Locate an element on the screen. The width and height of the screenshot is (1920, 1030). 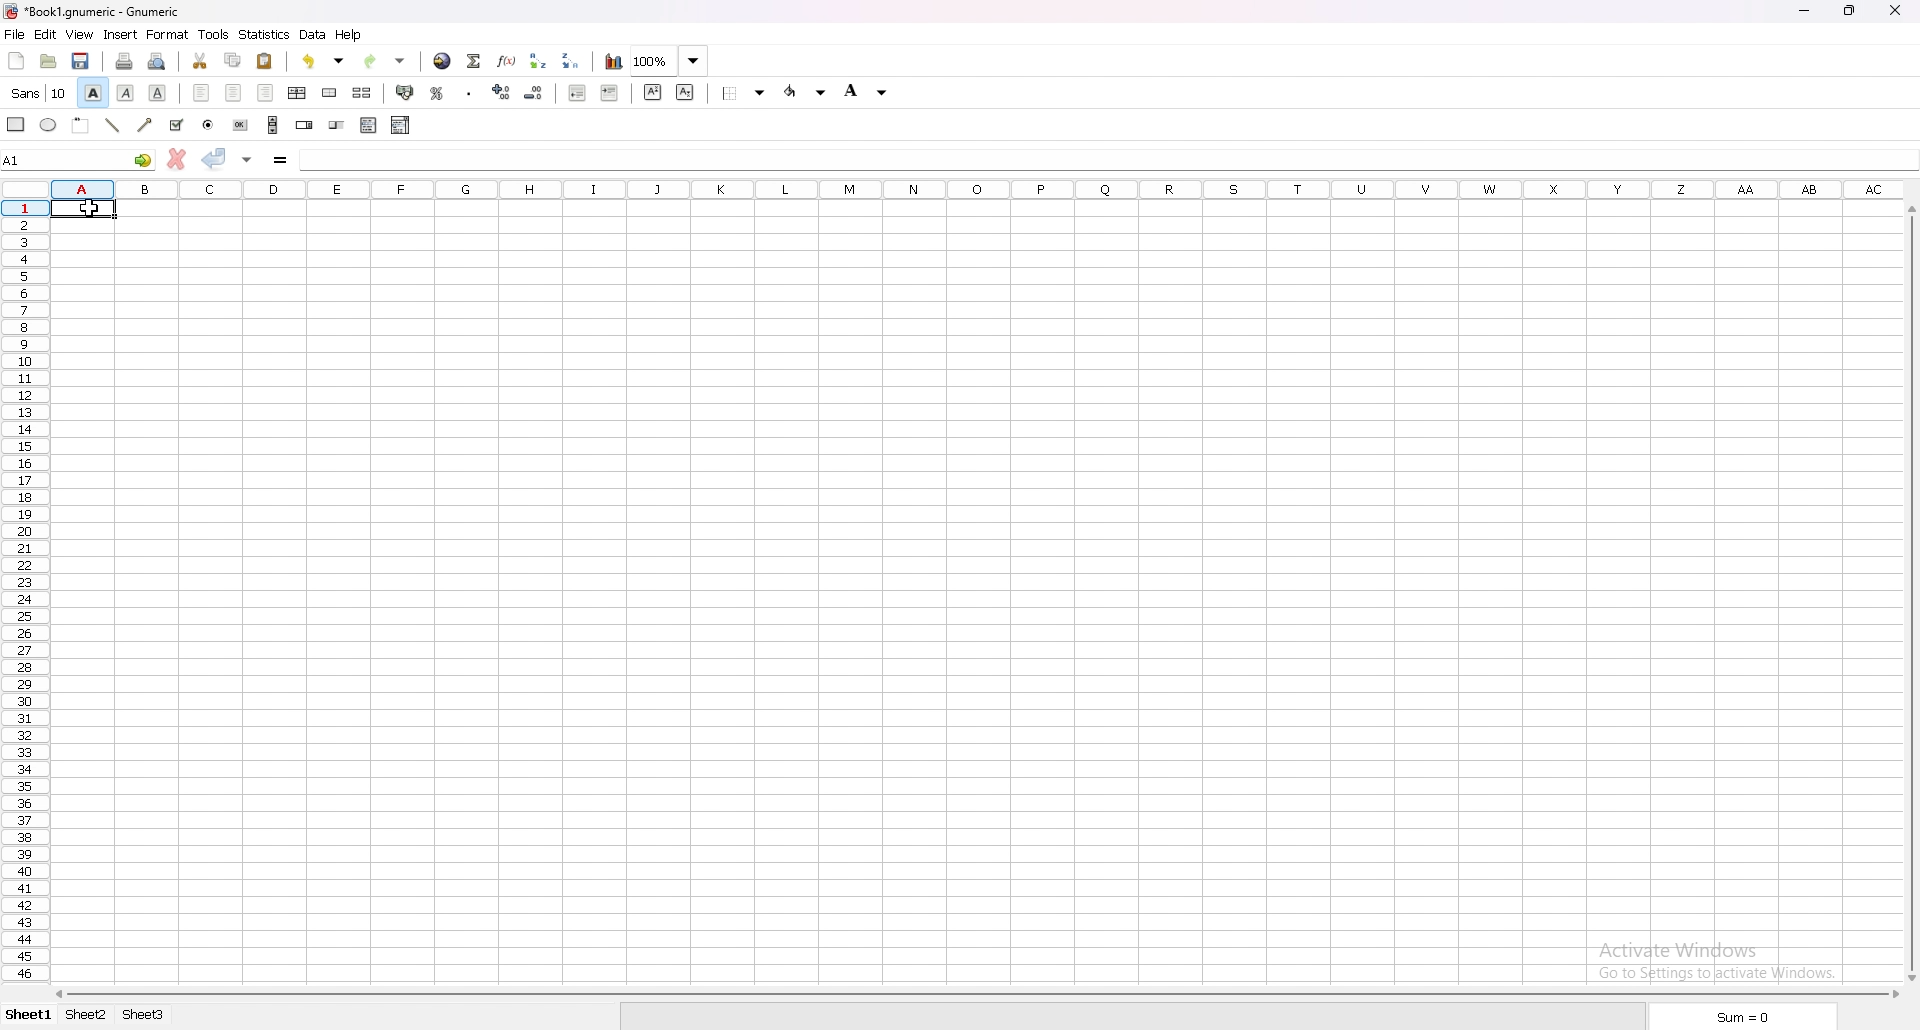
cursor is located at coordinates (93, 210).